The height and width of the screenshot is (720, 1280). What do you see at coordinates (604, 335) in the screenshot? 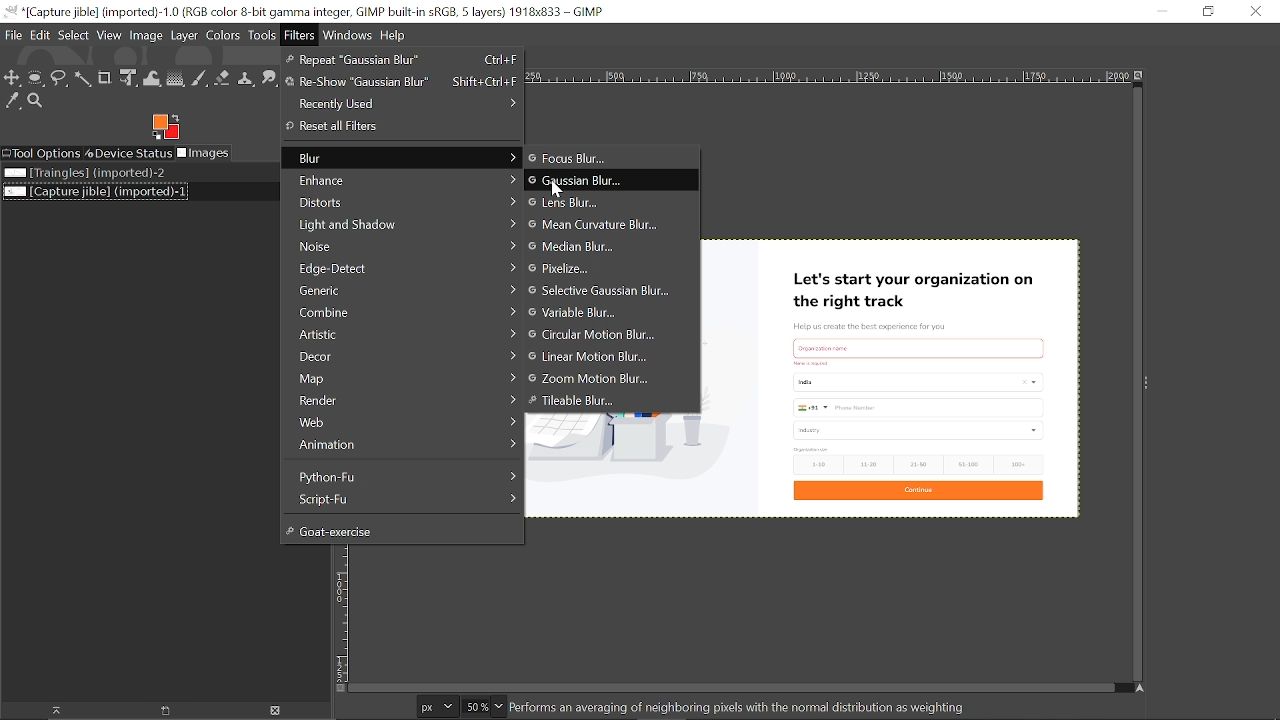
I see `Circular motion blur` at bounding box center [604, 335].